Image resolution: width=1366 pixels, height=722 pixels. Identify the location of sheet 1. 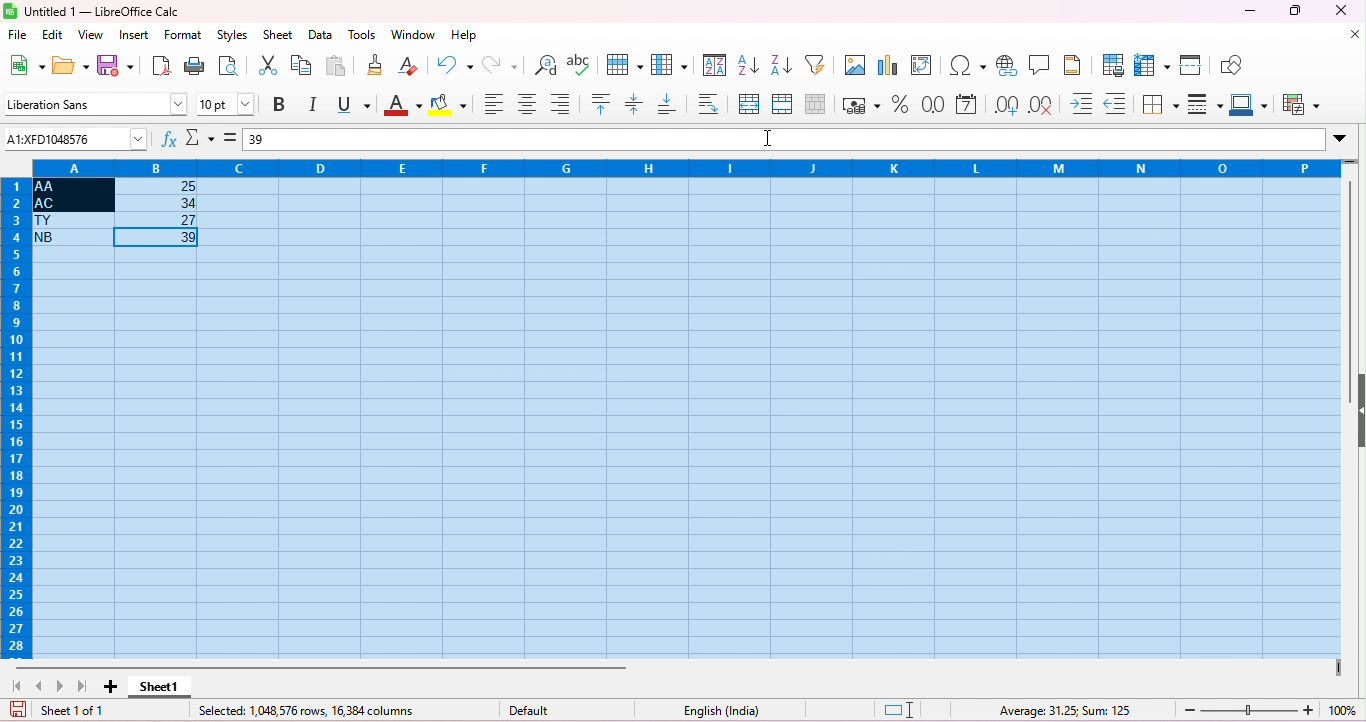
(163, 688).